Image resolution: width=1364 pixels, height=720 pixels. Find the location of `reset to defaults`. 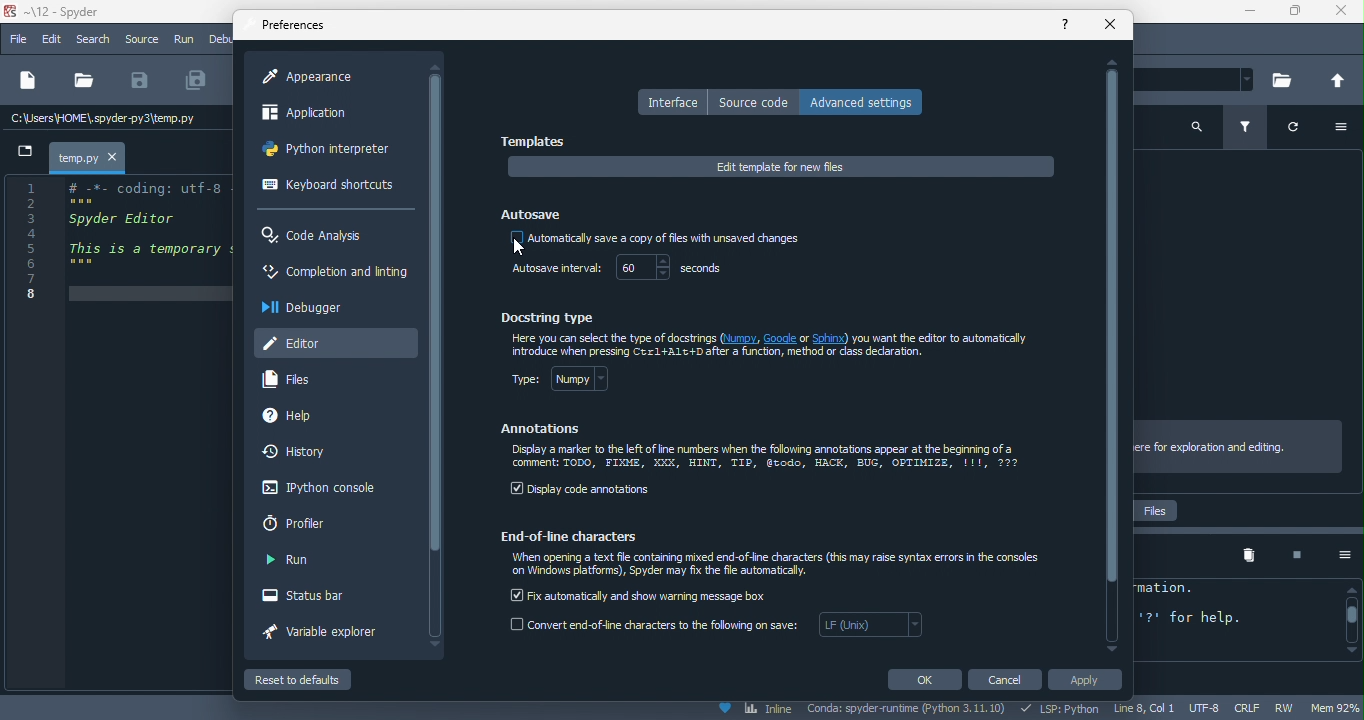

reset to defaults is located at coordinates (318, 679).